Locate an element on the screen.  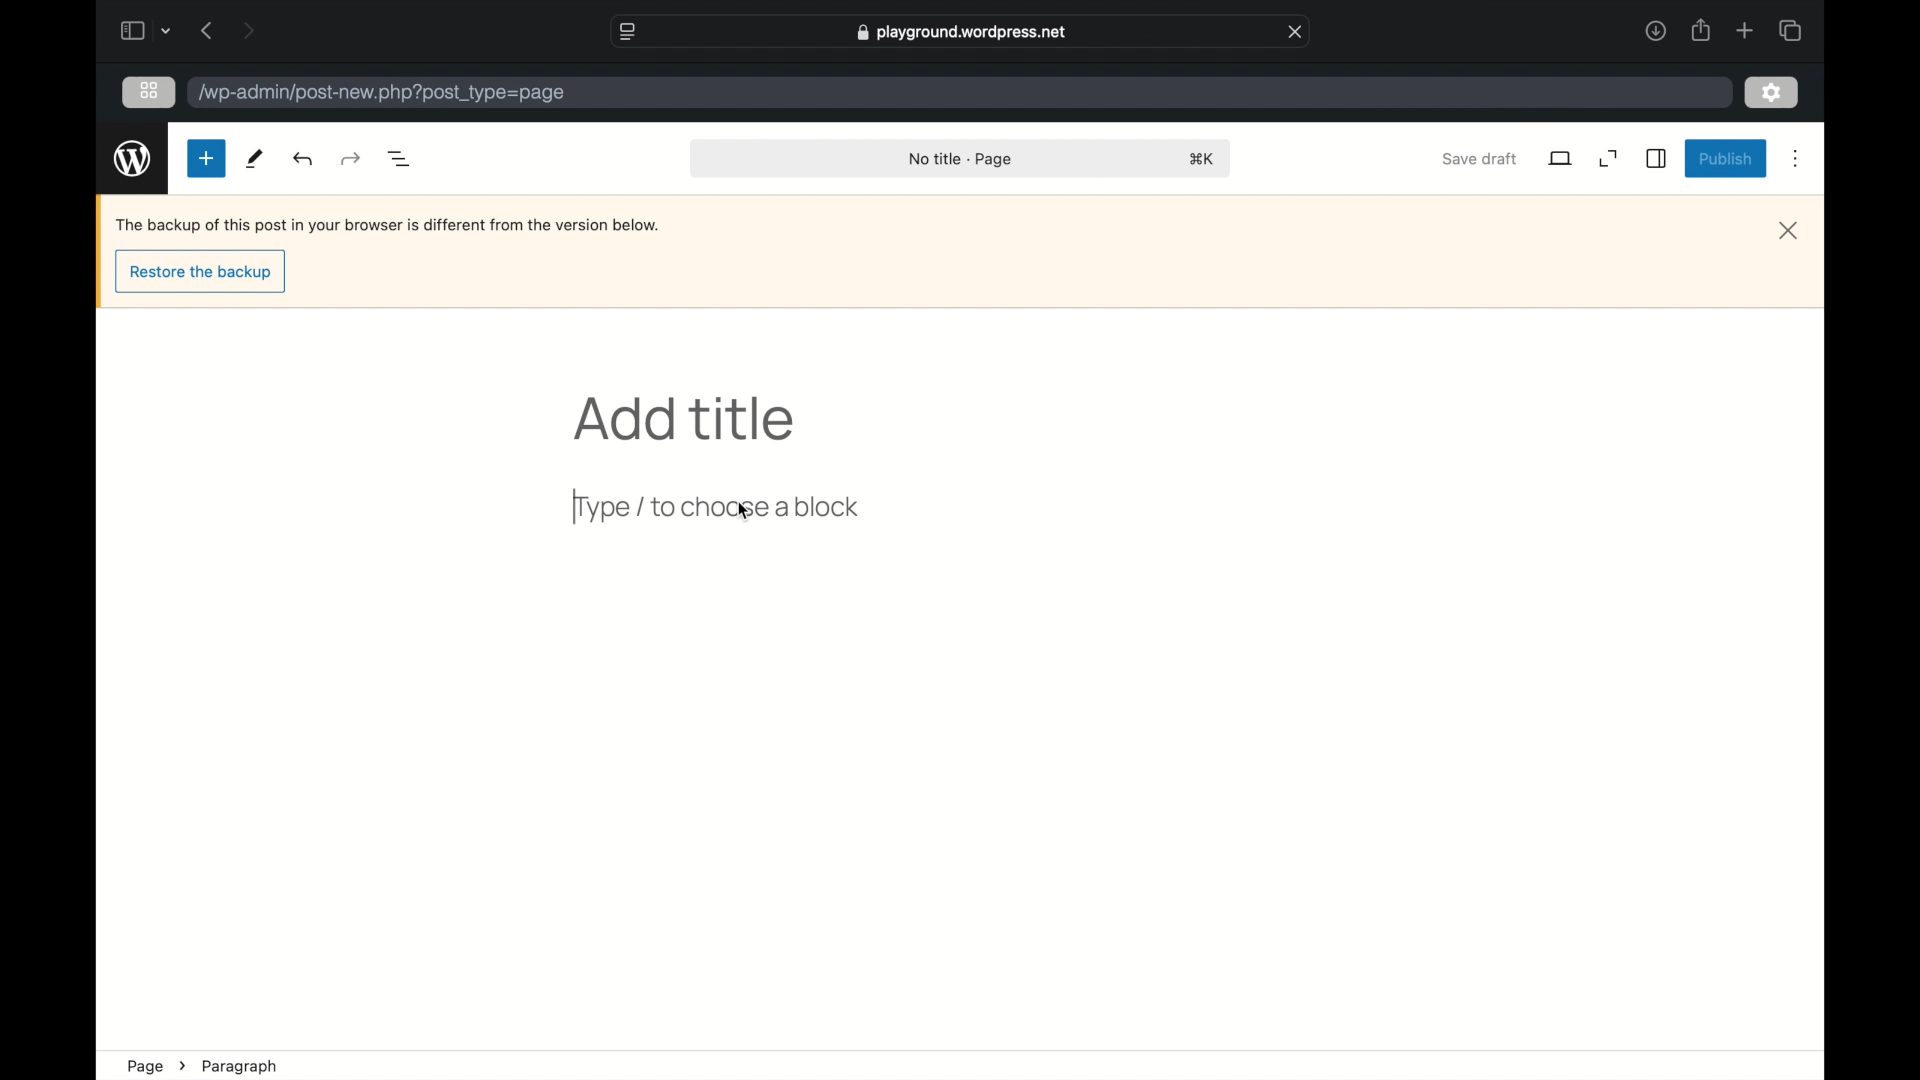
next page is located at coordinates (248, 30).